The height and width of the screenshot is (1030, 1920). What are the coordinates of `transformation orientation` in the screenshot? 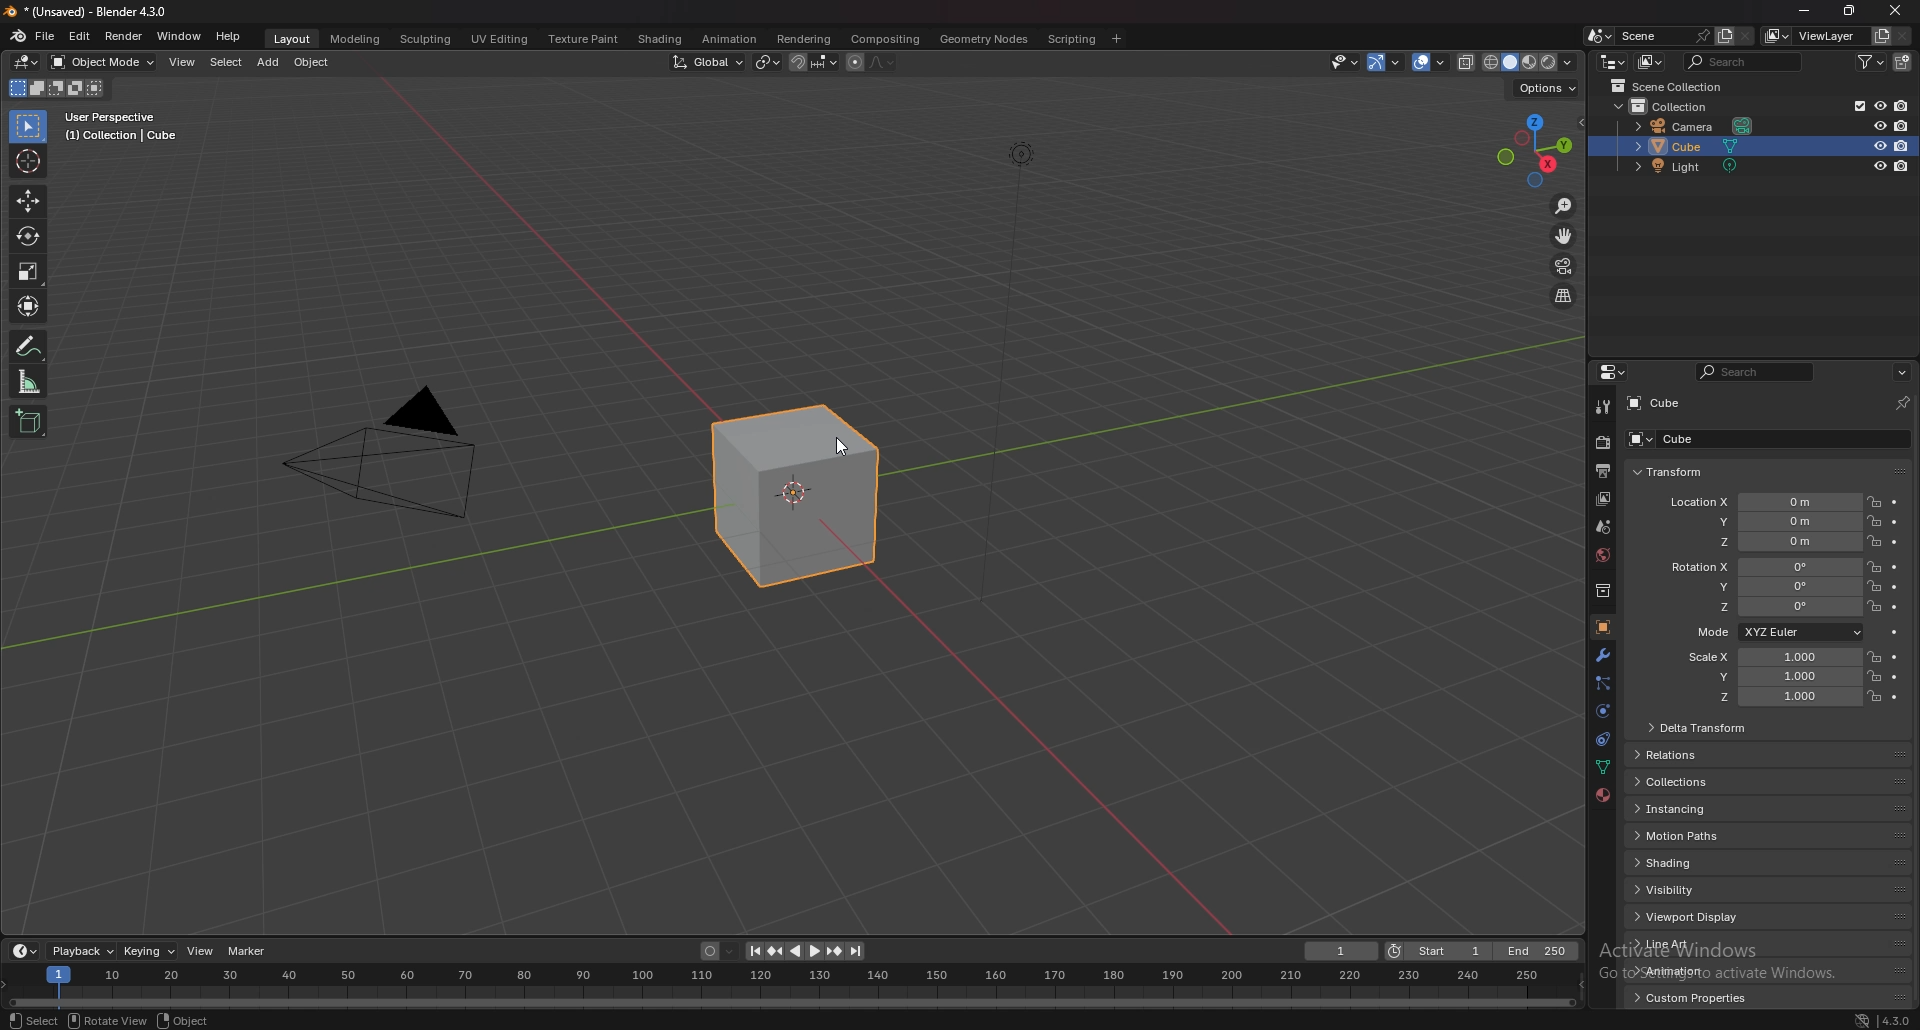 It's located at (708, 62).